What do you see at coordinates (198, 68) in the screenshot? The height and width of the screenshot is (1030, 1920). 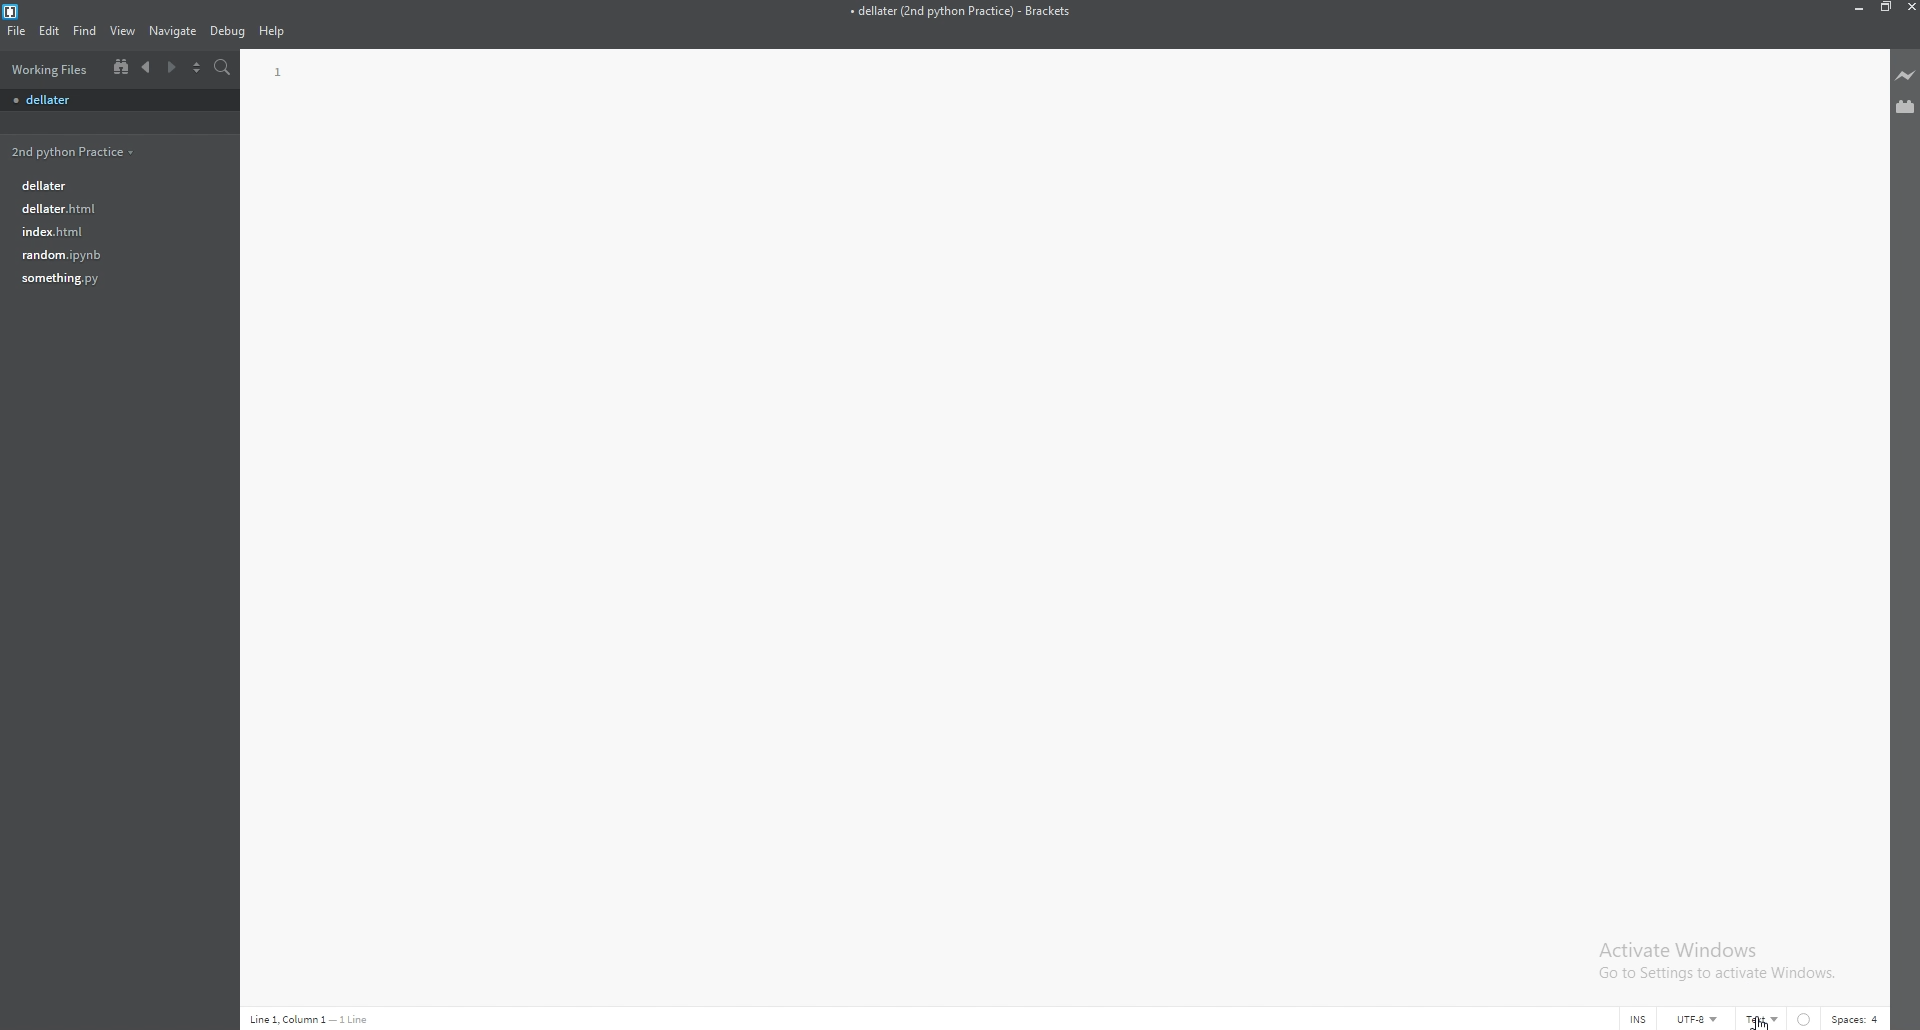 I see `split` at bounding box center [198, 68].